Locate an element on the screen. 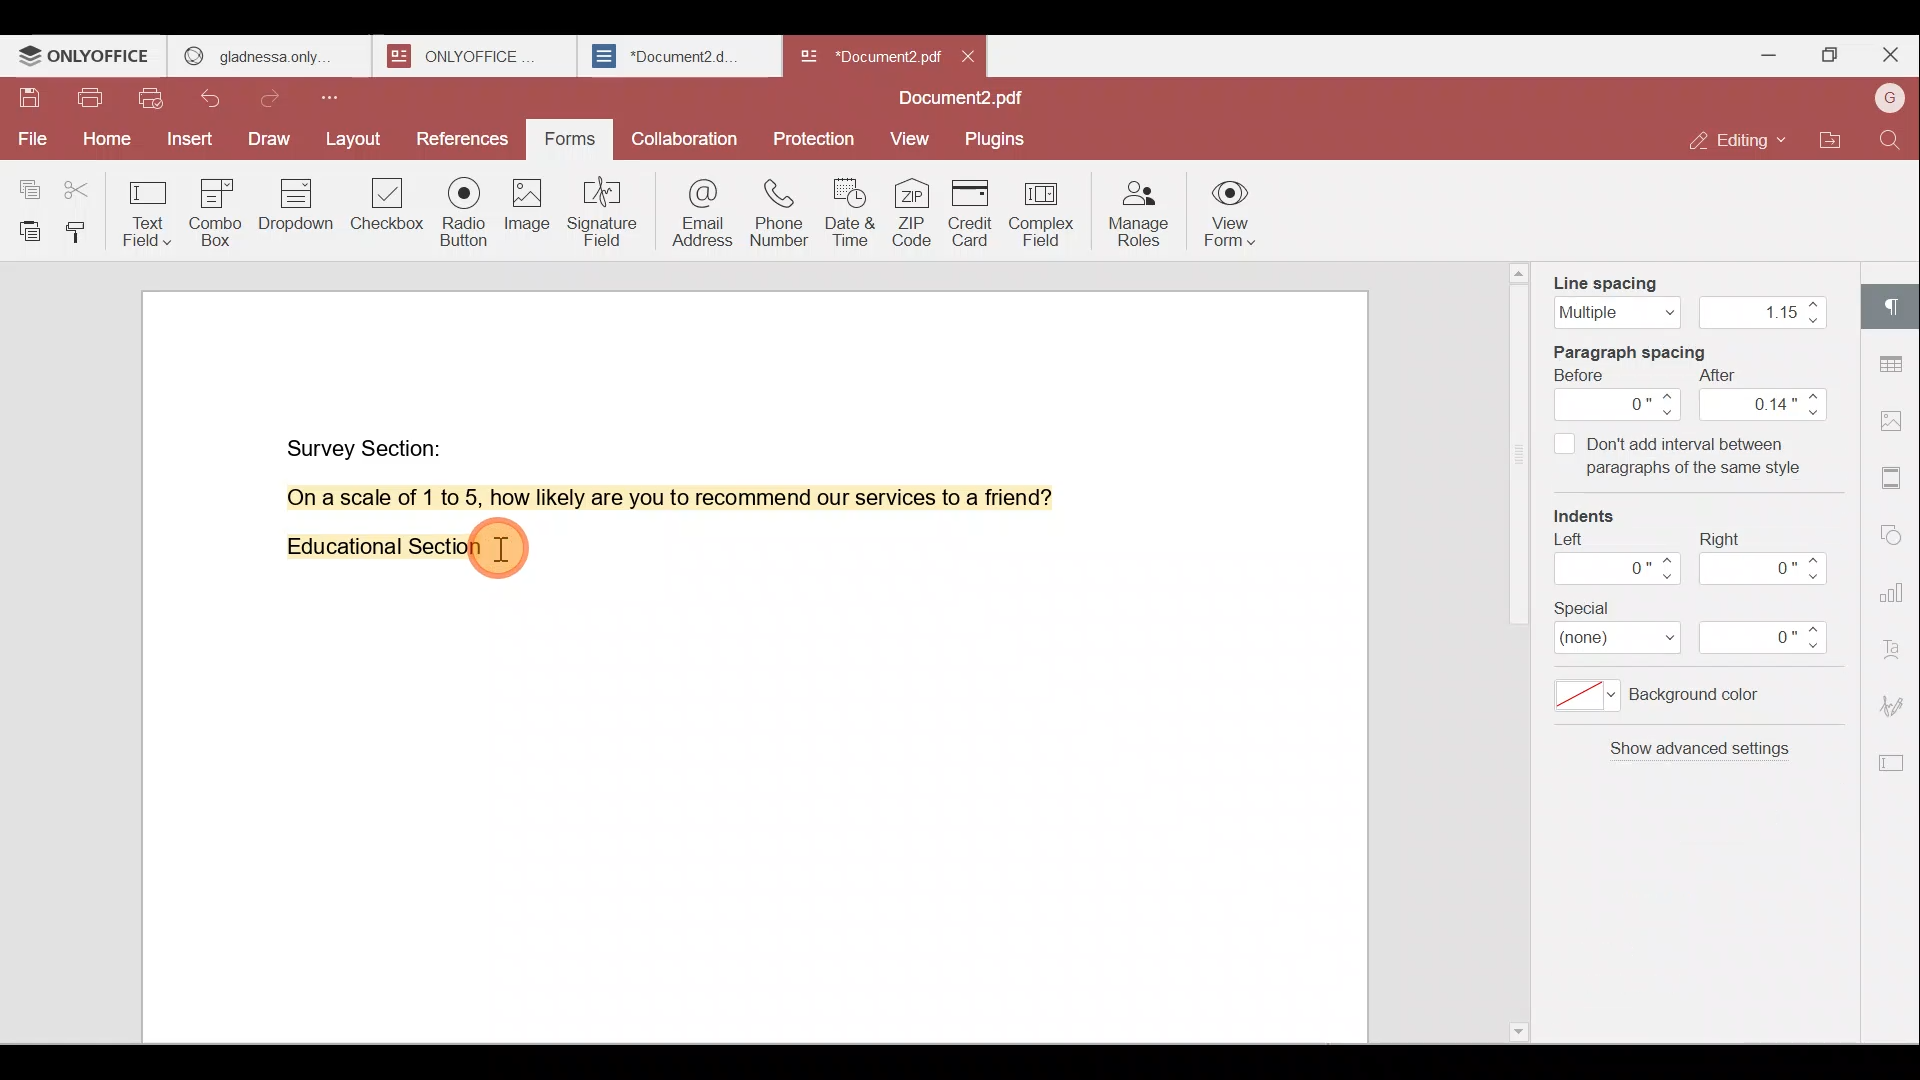 Image resolution: width=1920 pixels, height=1080 pixels. Home is located at coordinates (103, 143).